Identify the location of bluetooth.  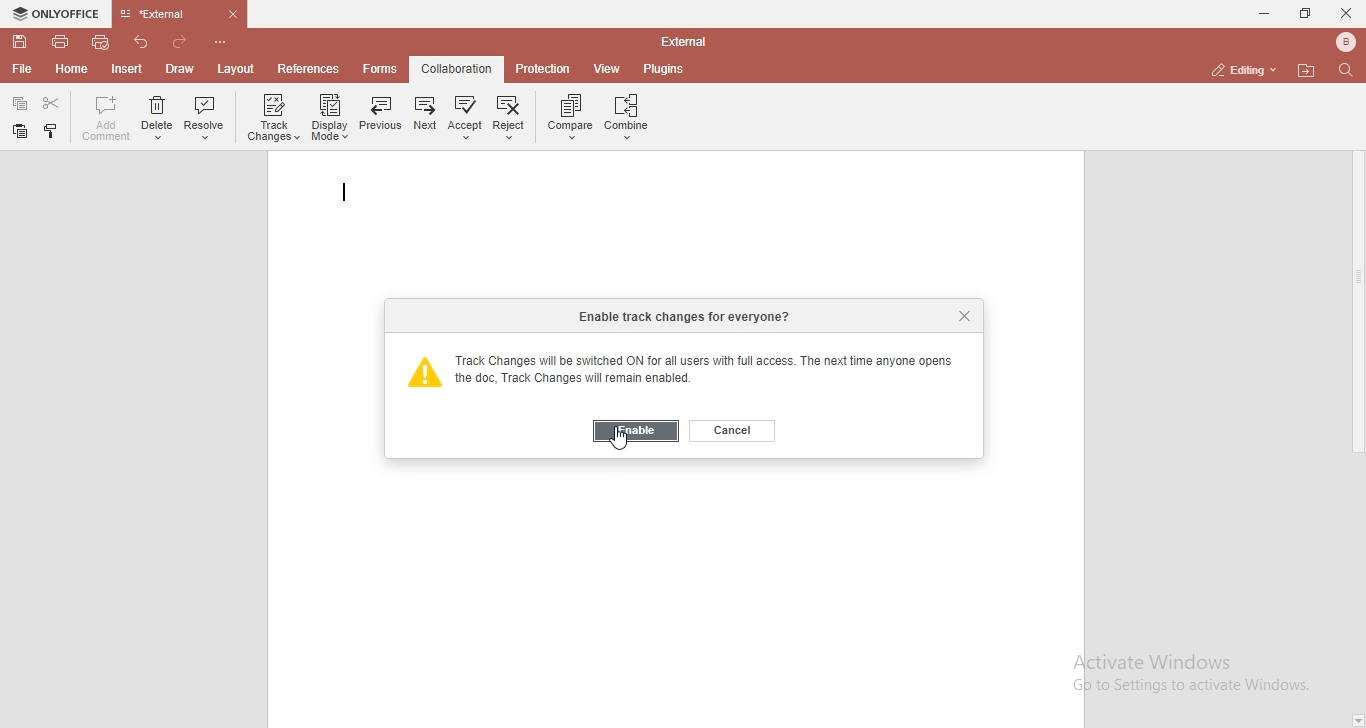
(1346, 42).